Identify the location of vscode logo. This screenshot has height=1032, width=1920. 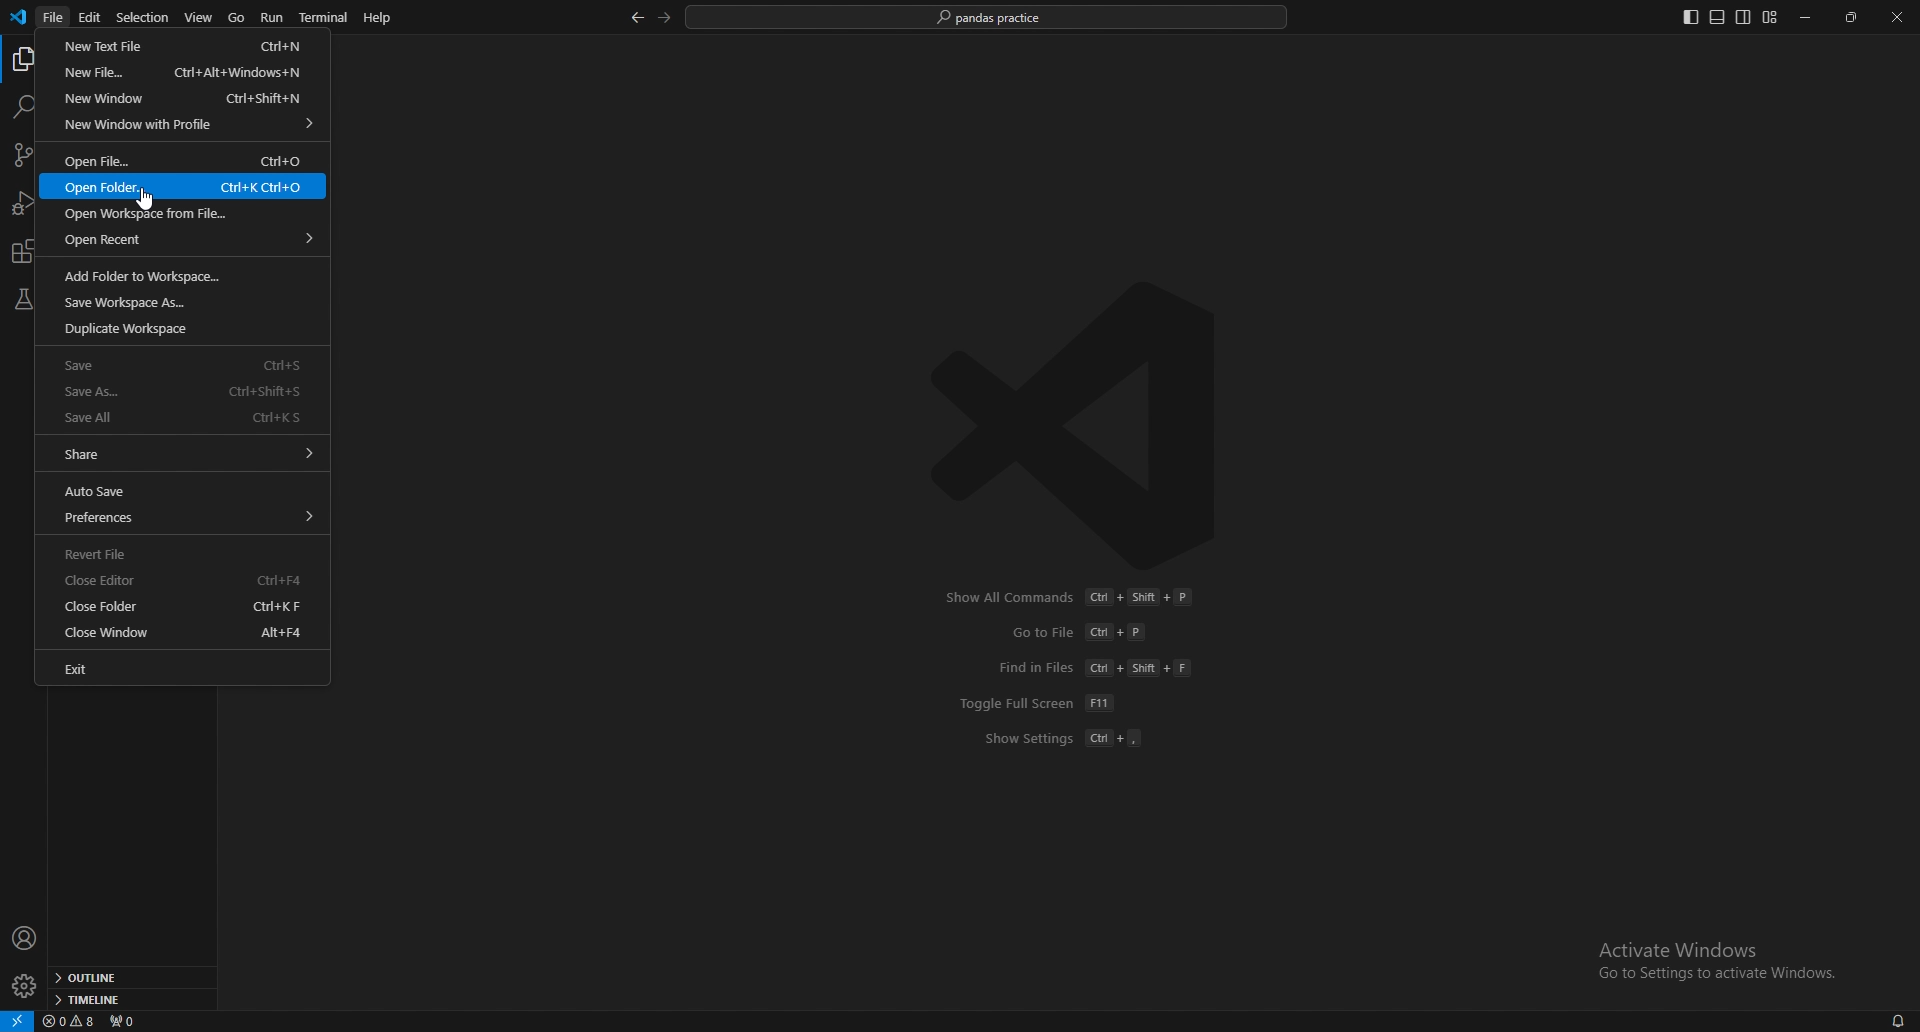
(18, 18).